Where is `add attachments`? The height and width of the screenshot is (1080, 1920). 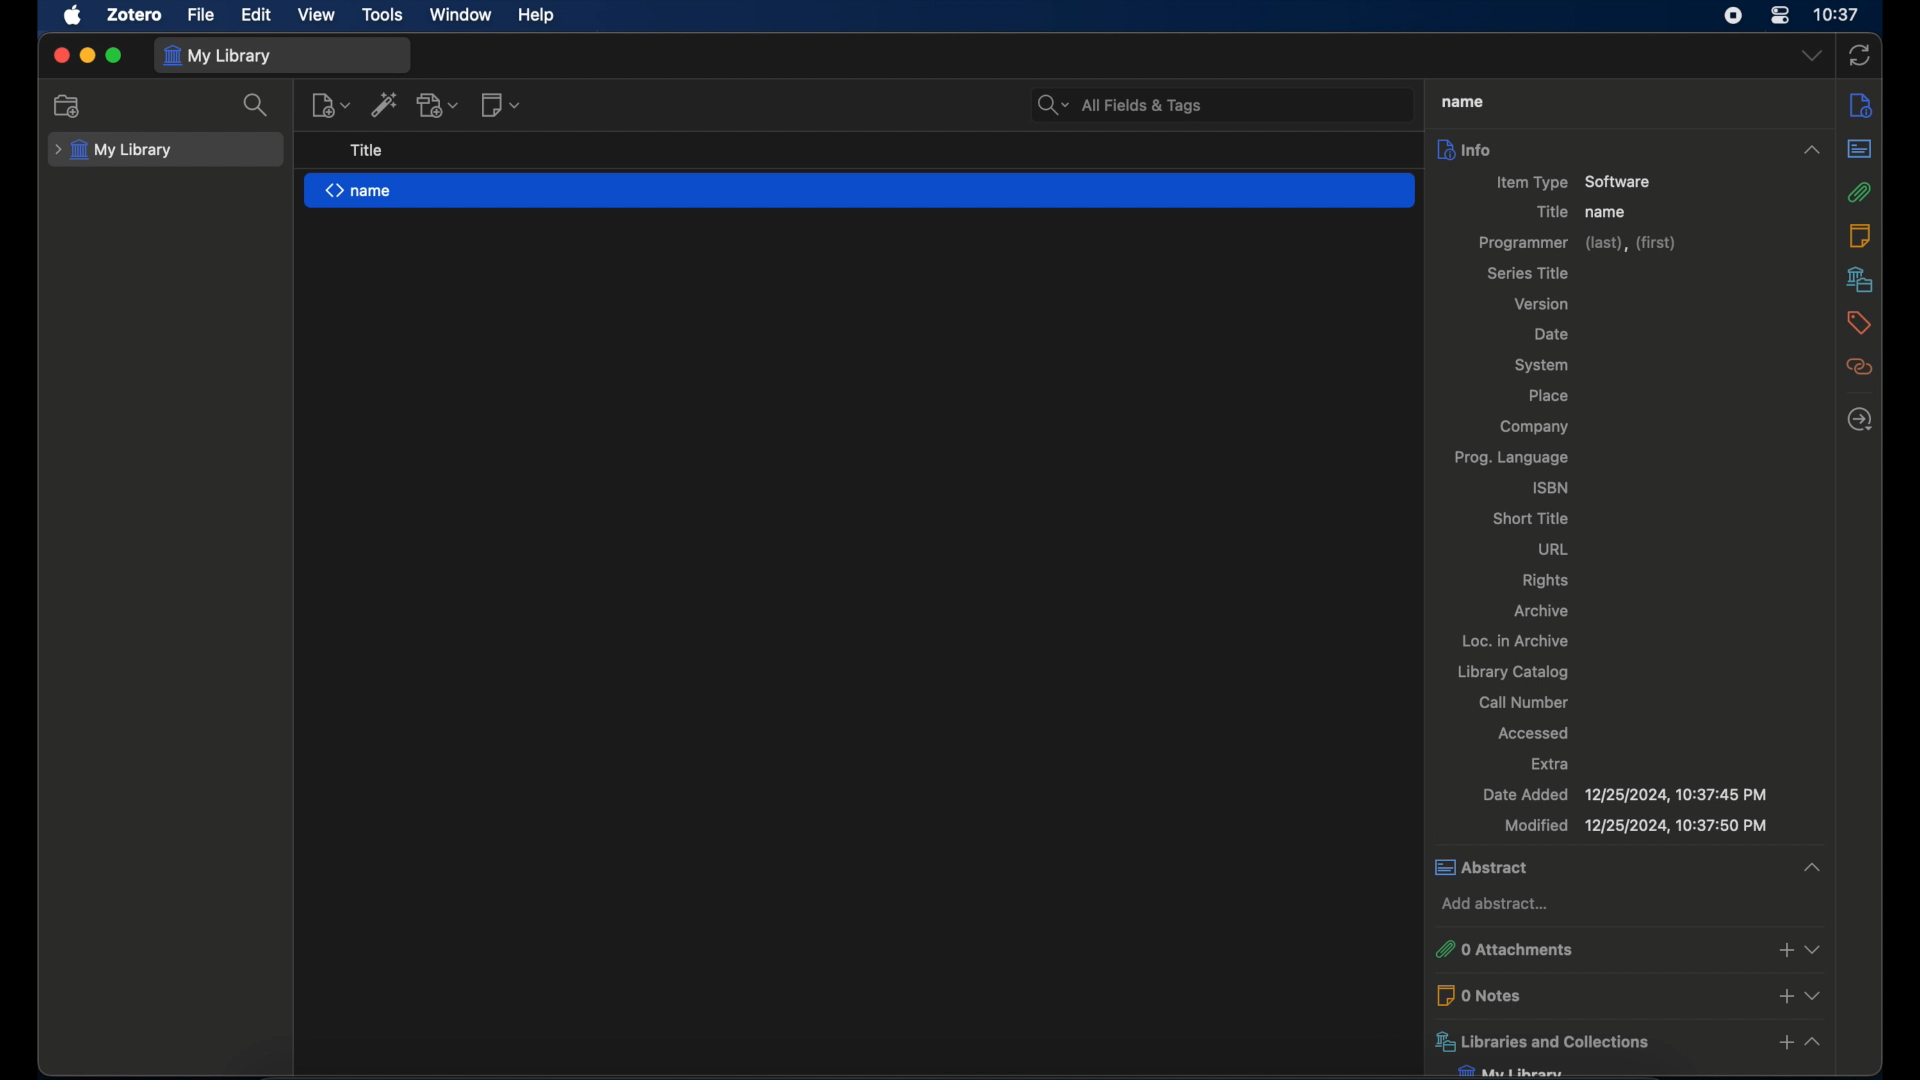
add attachments is located at coordinates (1784, 950).